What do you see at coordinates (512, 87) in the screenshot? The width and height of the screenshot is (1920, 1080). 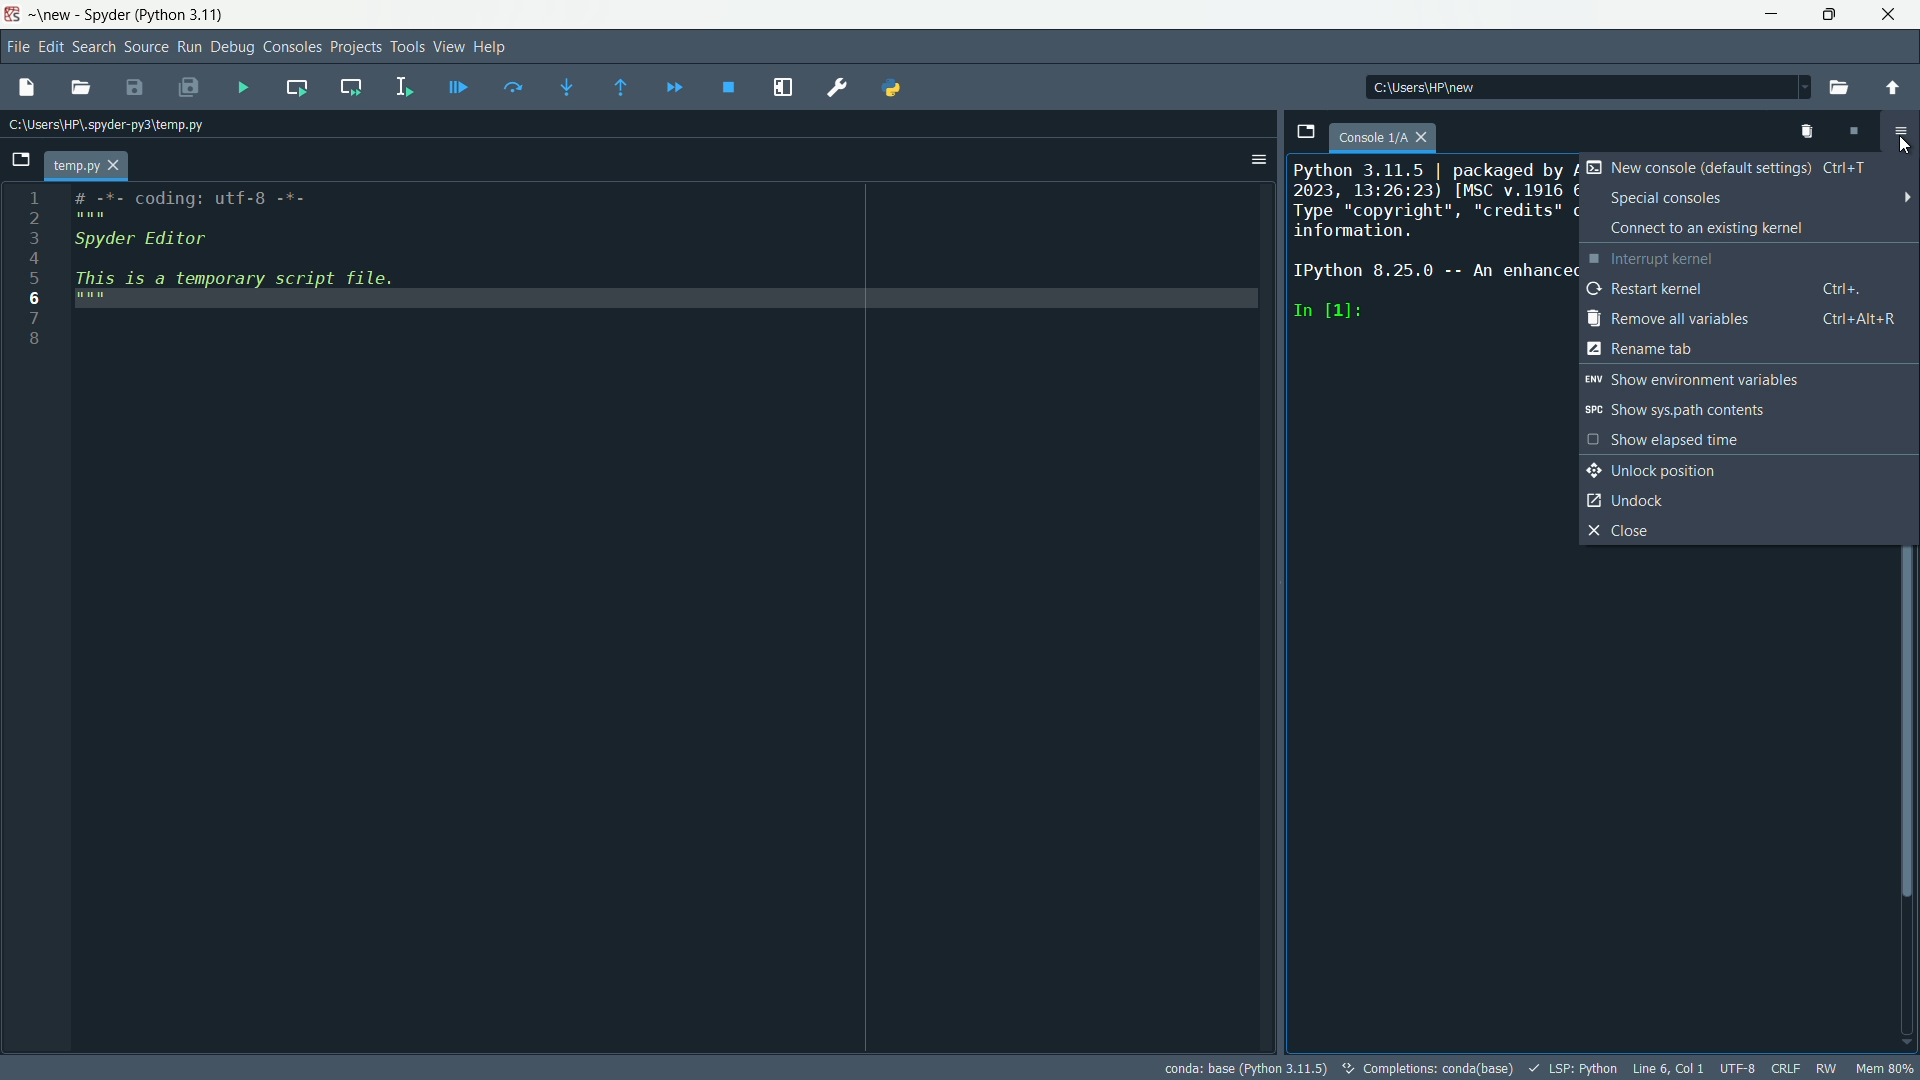 I see `execute current line` at bounding box center [512, 87].